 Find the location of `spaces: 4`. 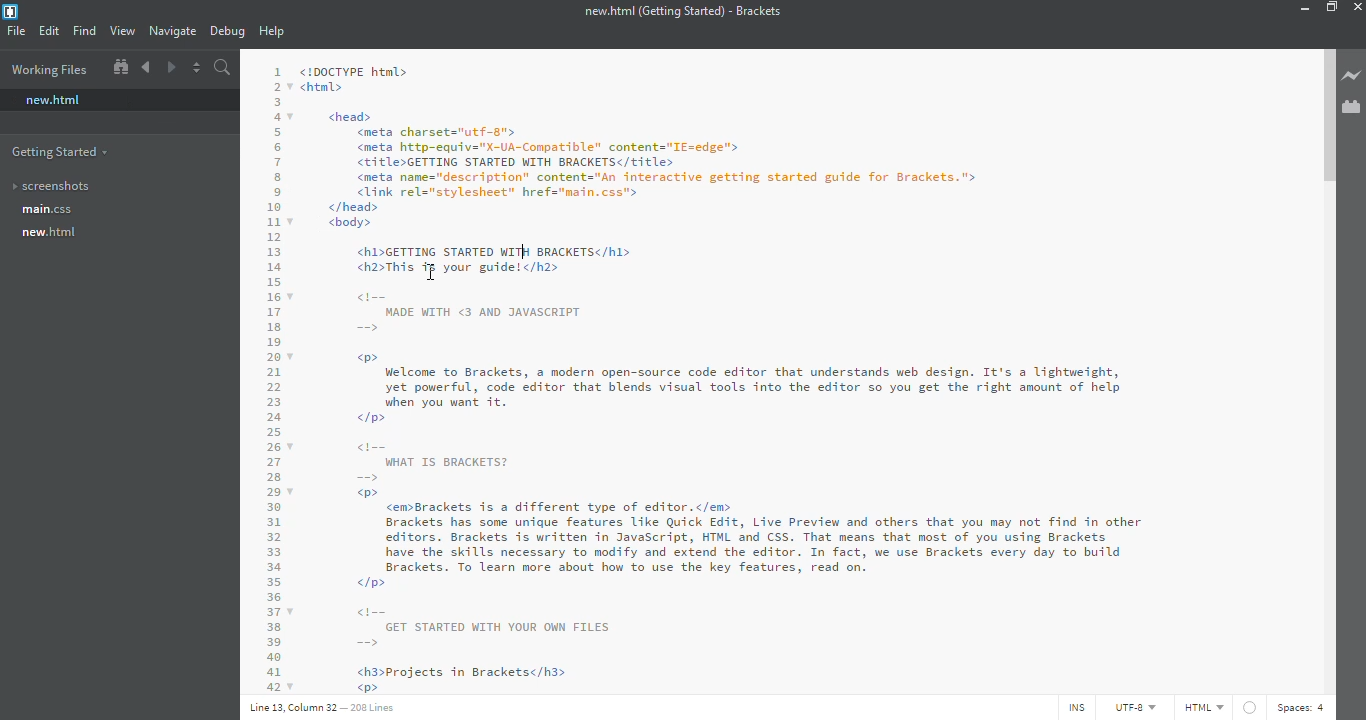

spaces: 4 is located at coordinates (1304, 708).